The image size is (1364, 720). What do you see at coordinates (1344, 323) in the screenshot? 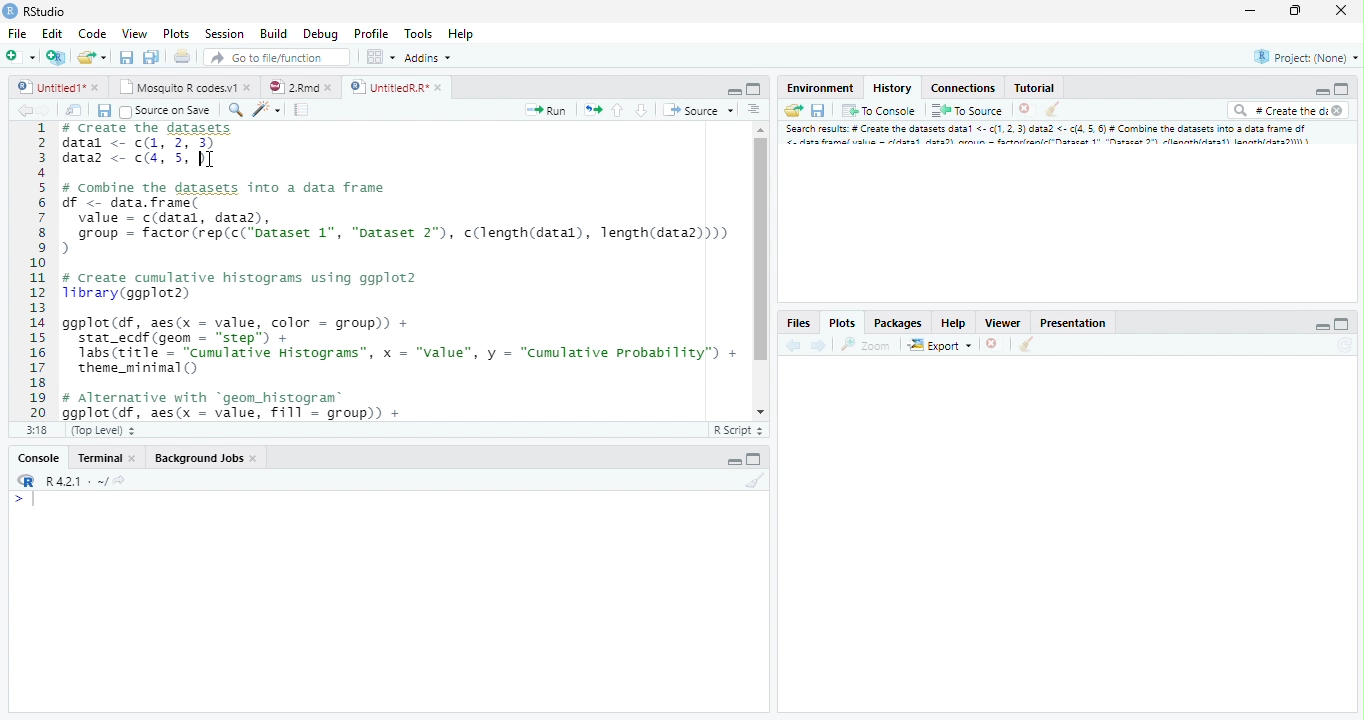
I see `Maximize` at bounding box center [1344, 323].